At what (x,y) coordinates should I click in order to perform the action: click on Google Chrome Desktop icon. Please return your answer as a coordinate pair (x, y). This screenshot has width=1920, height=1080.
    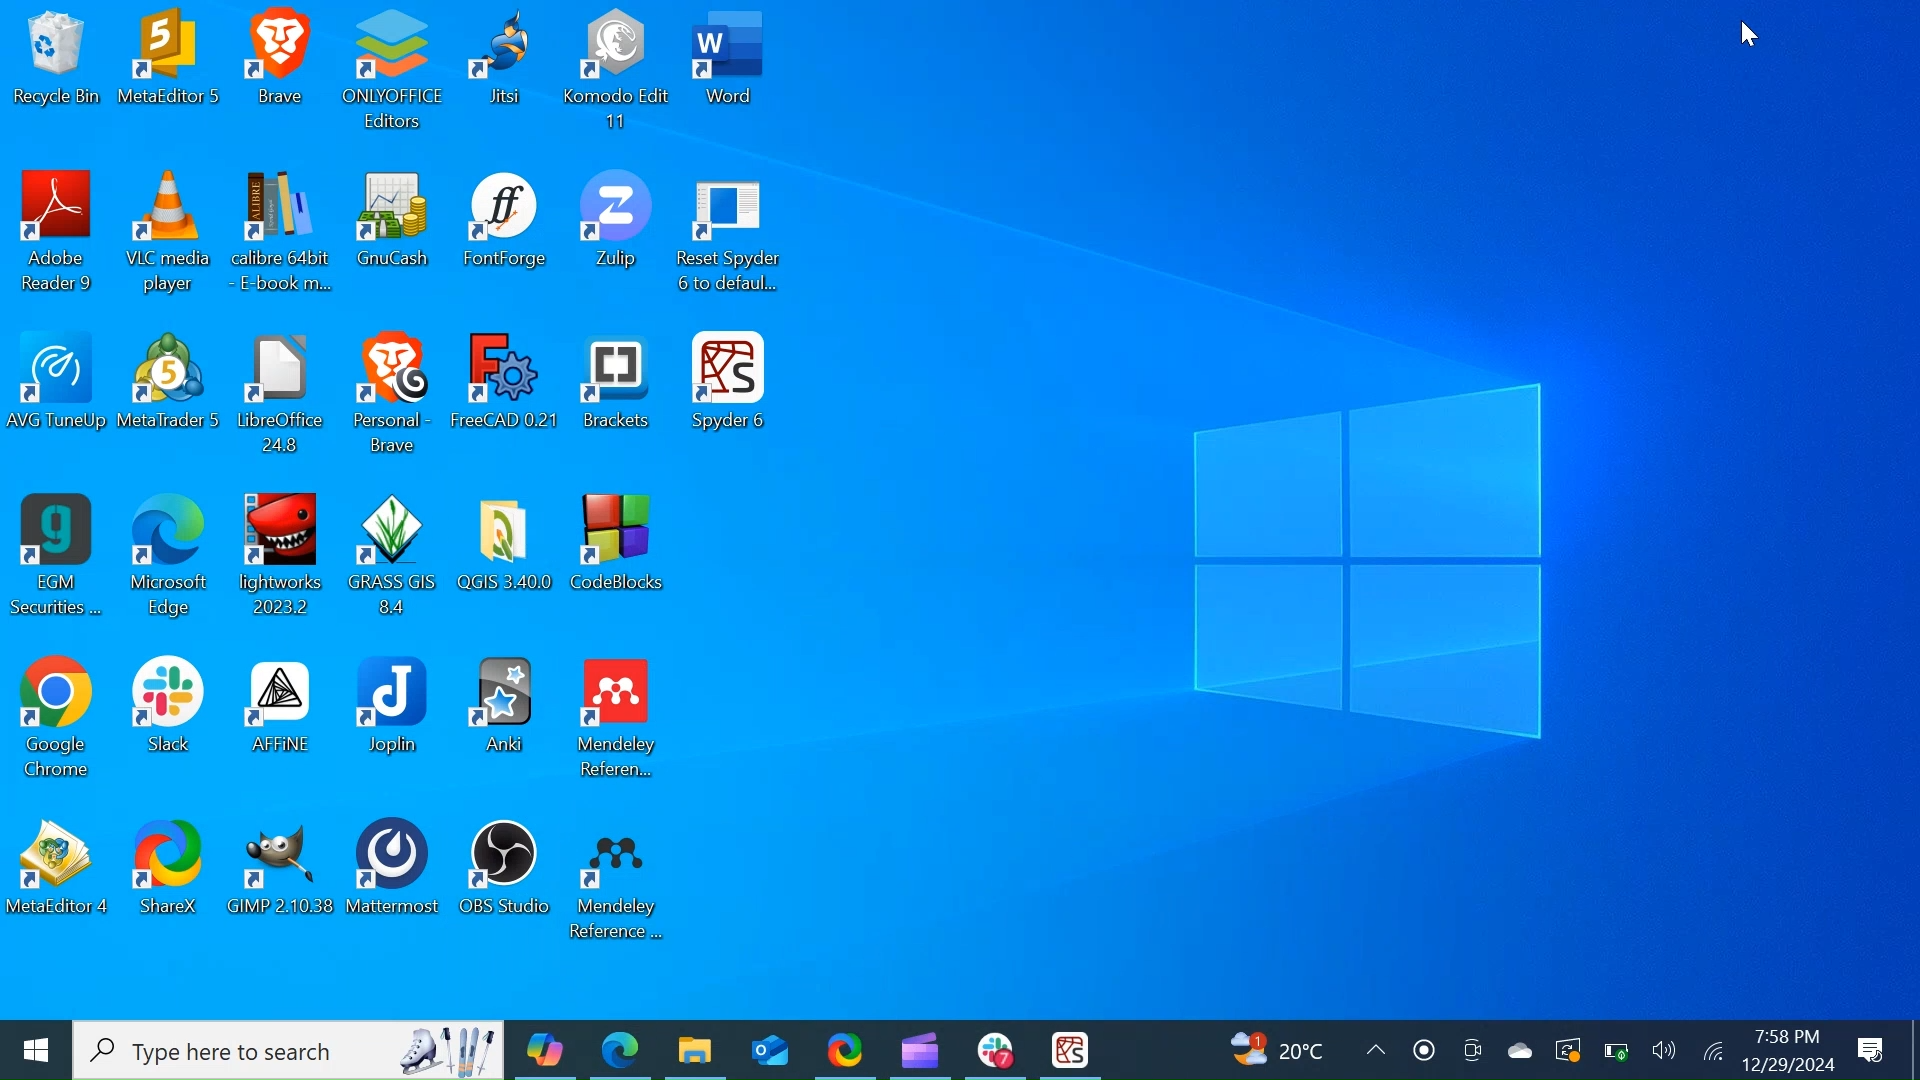
    Looking at the image, I should click on (56, 721).